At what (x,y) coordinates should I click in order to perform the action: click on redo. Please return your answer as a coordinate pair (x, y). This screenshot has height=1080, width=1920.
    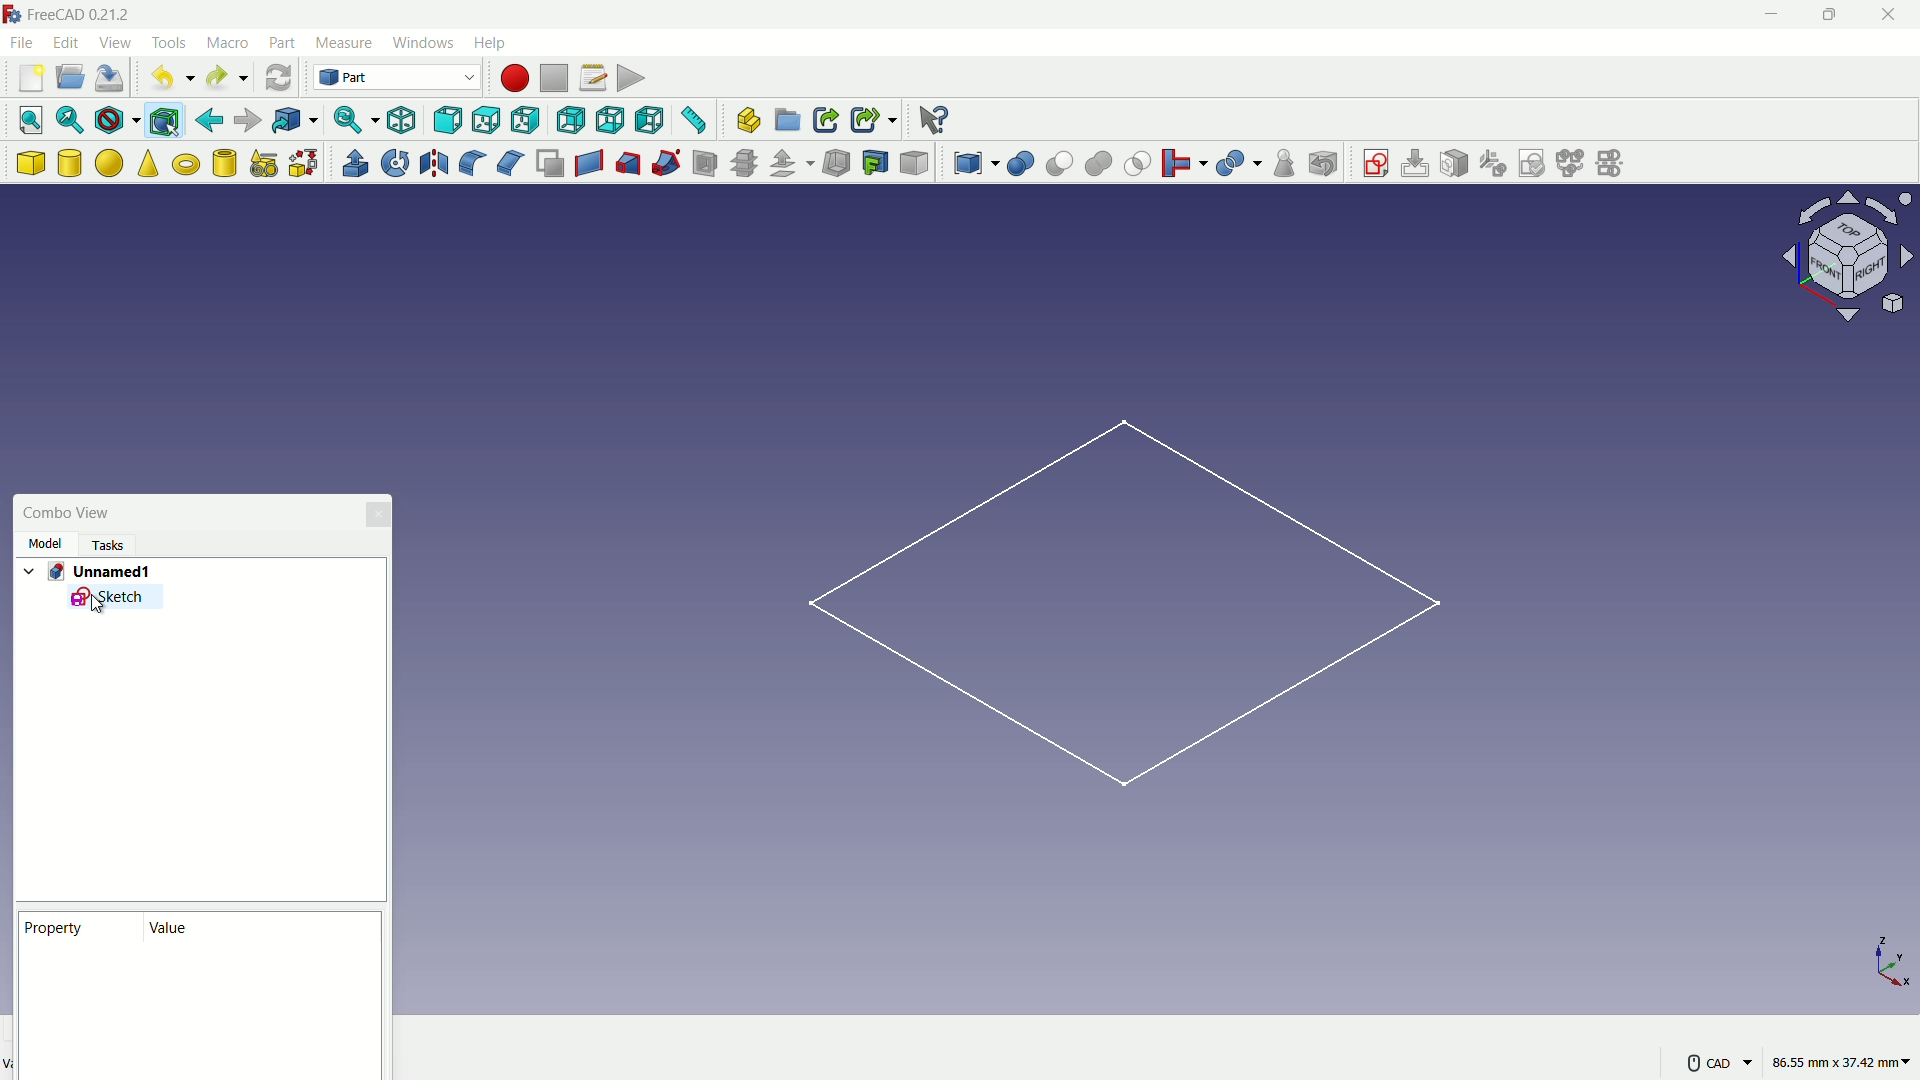
    Looking at the image, I should click on (225, 76).